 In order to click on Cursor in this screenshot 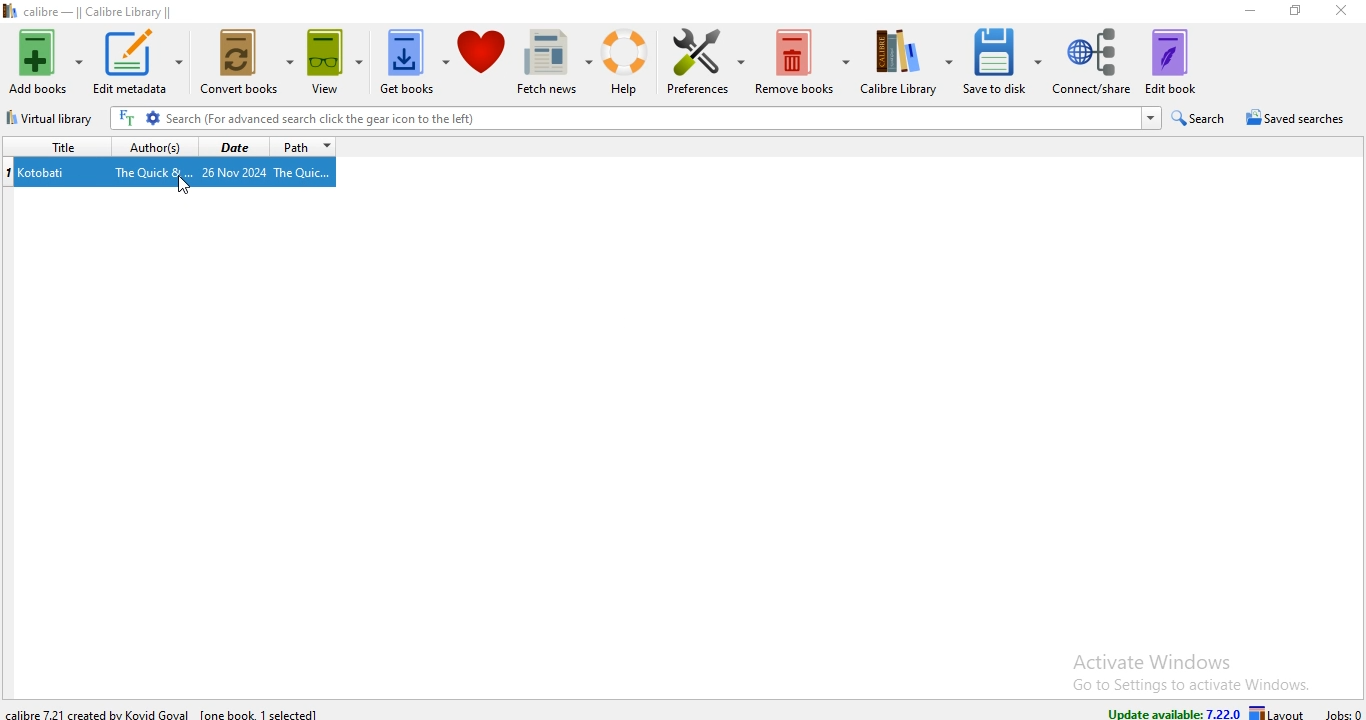, I will do `click(185, 186)`.